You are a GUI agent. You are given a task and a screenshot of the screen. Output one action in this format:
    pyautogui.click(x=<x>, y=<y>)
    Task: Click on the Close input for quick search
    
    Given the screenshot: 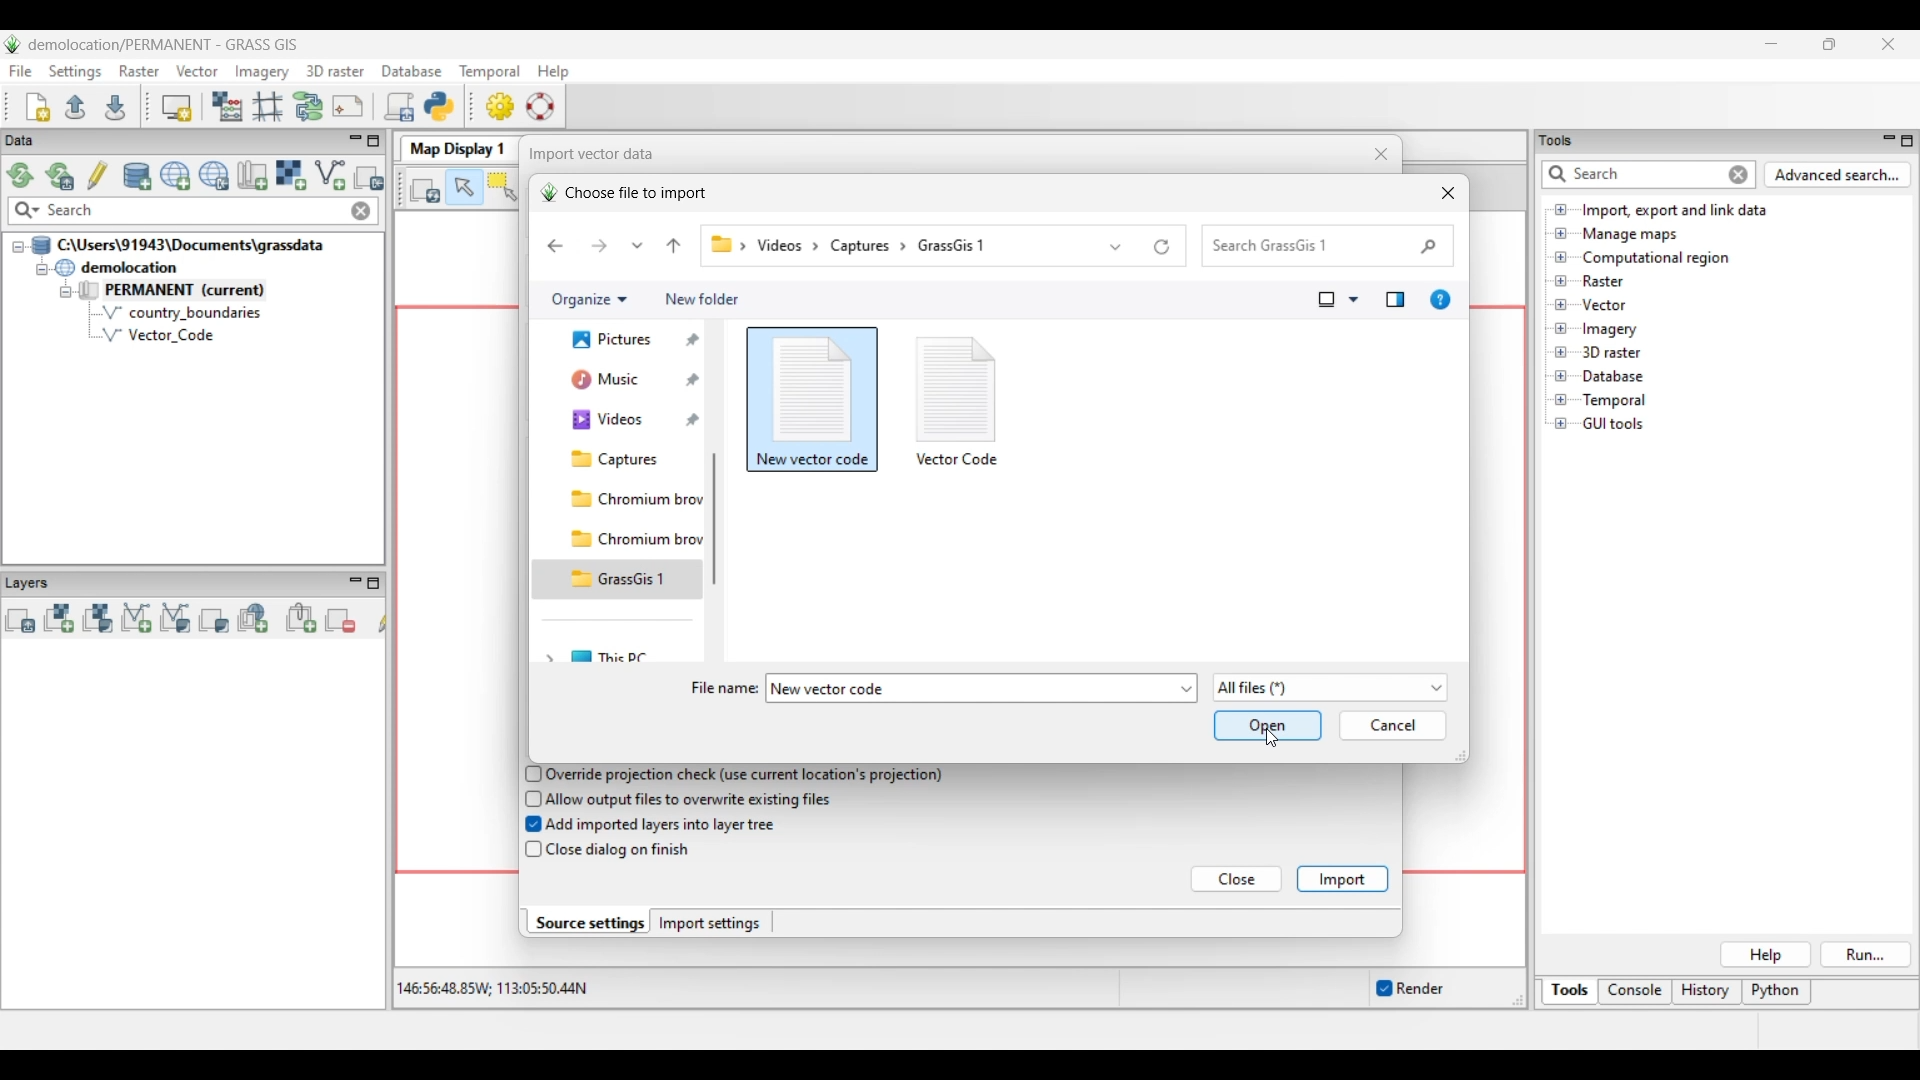 What is the action you would take?
    pyautogui.click(x=1740, y=175)
    